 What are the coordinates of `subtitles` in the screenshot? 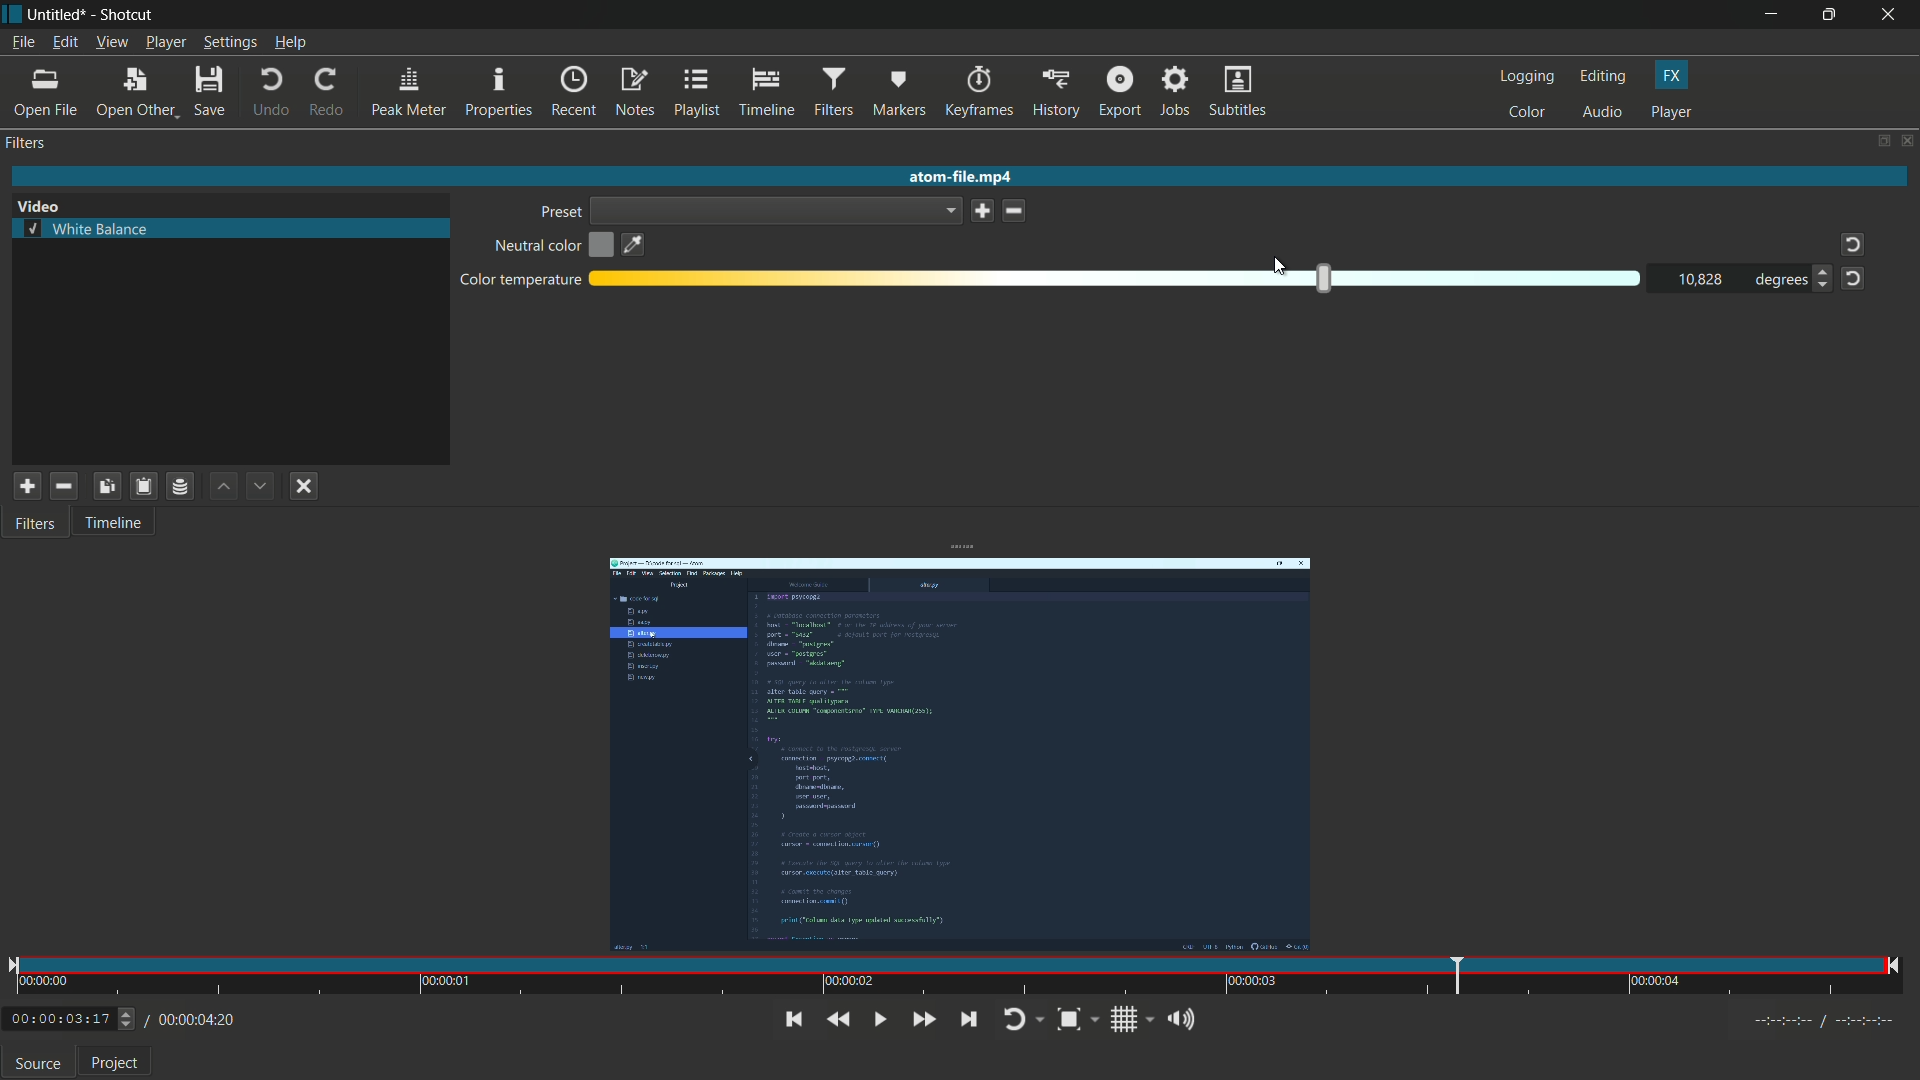 It's located at (1238, 90).